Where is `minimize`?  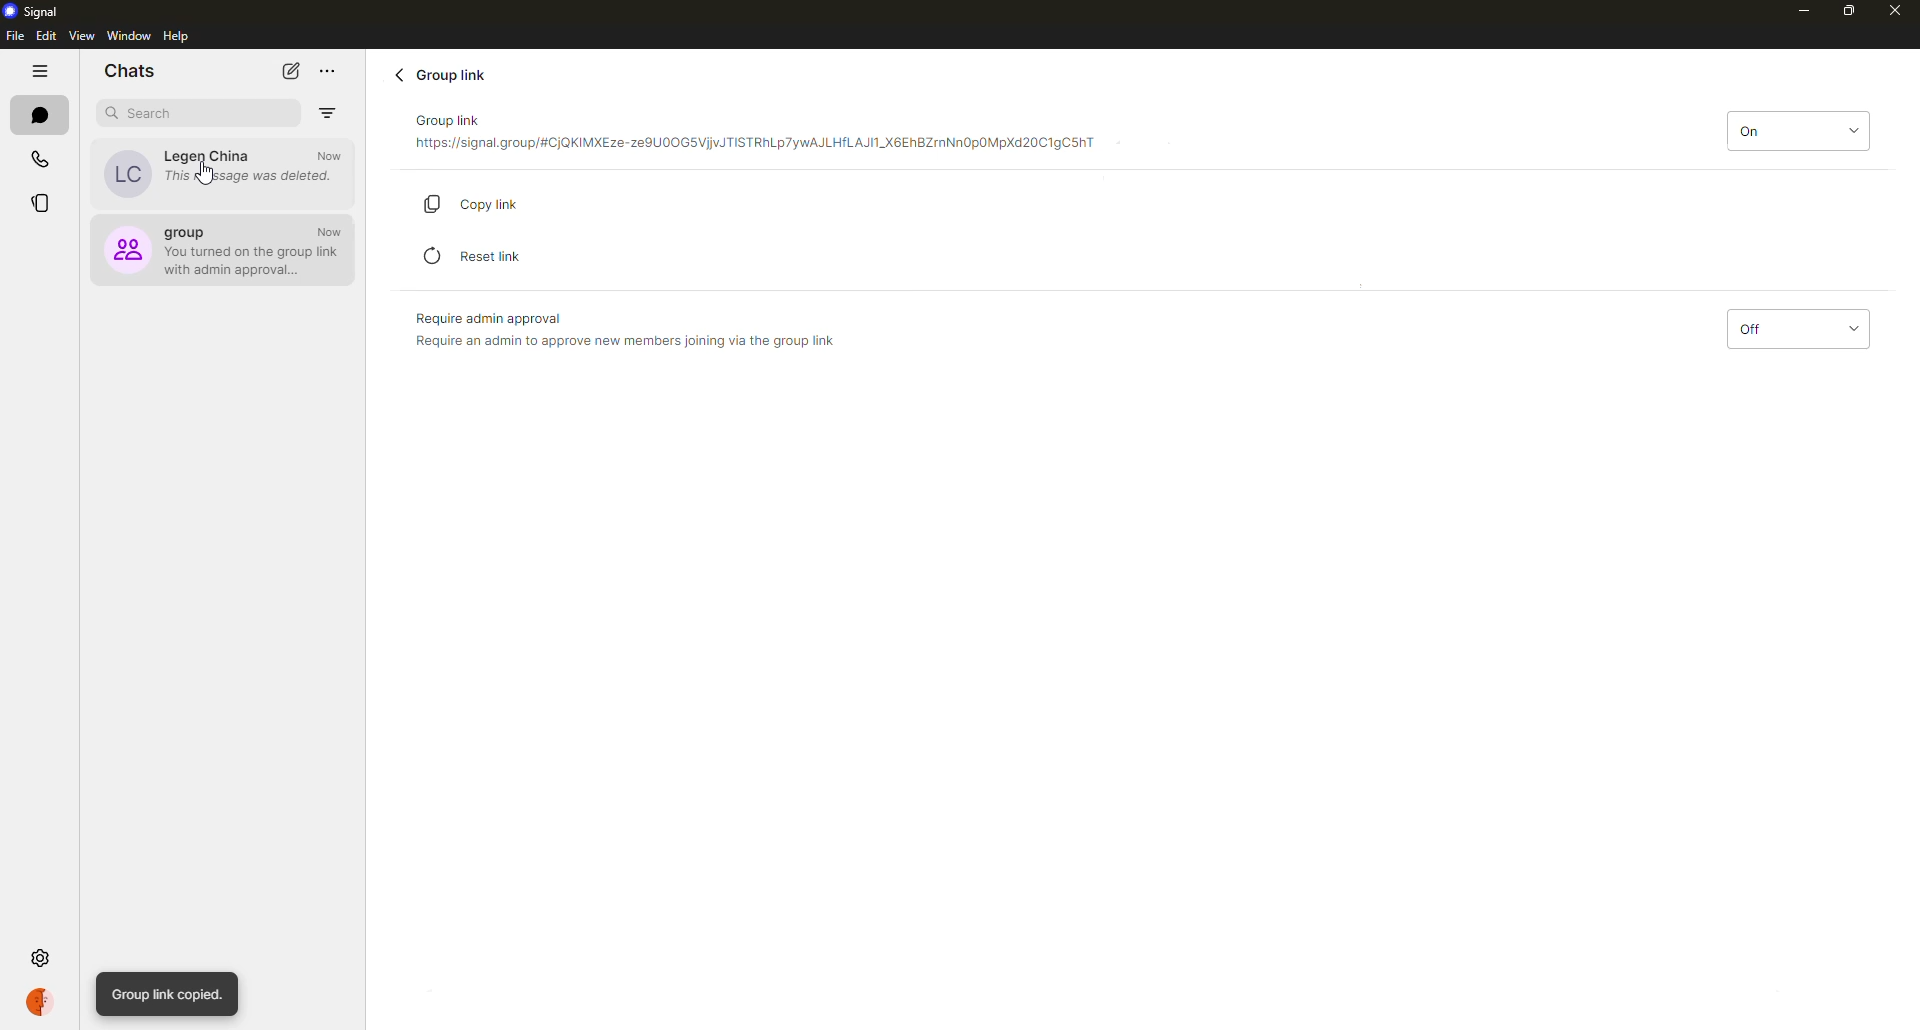 minimize is located at coordinates (1794, 10).